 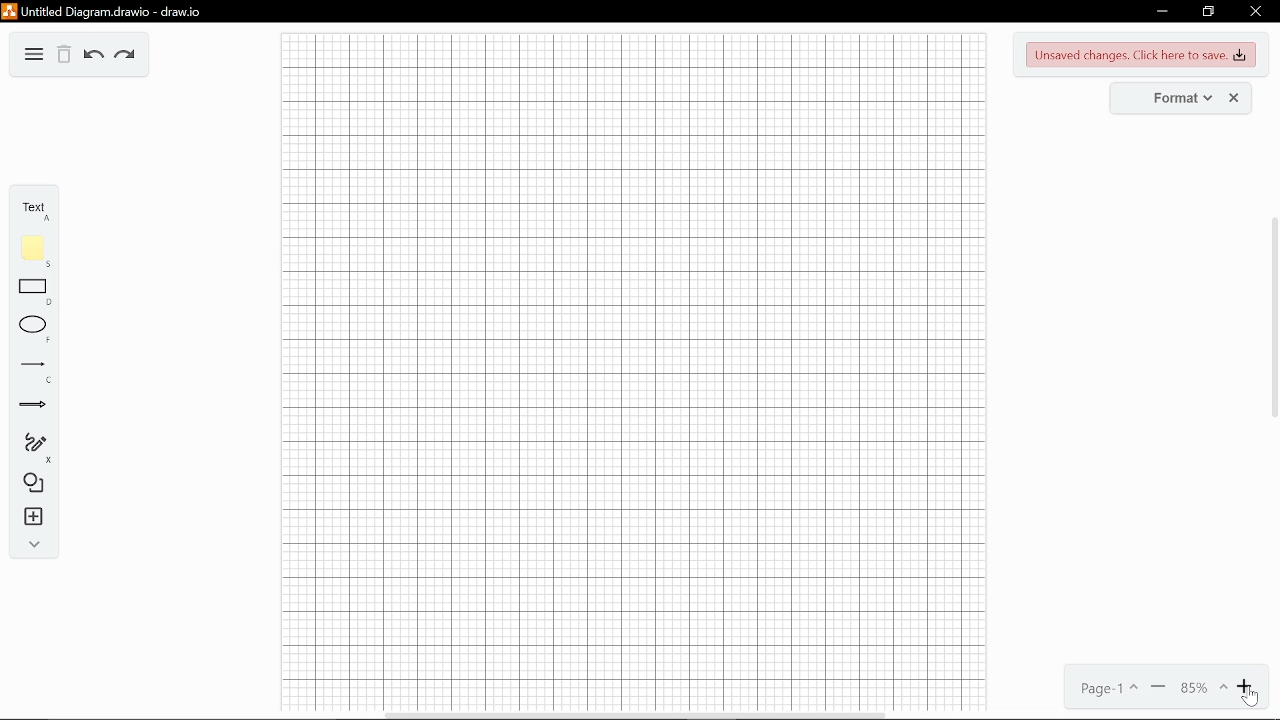 I want to click on shapes, so click(x=27, y=485).